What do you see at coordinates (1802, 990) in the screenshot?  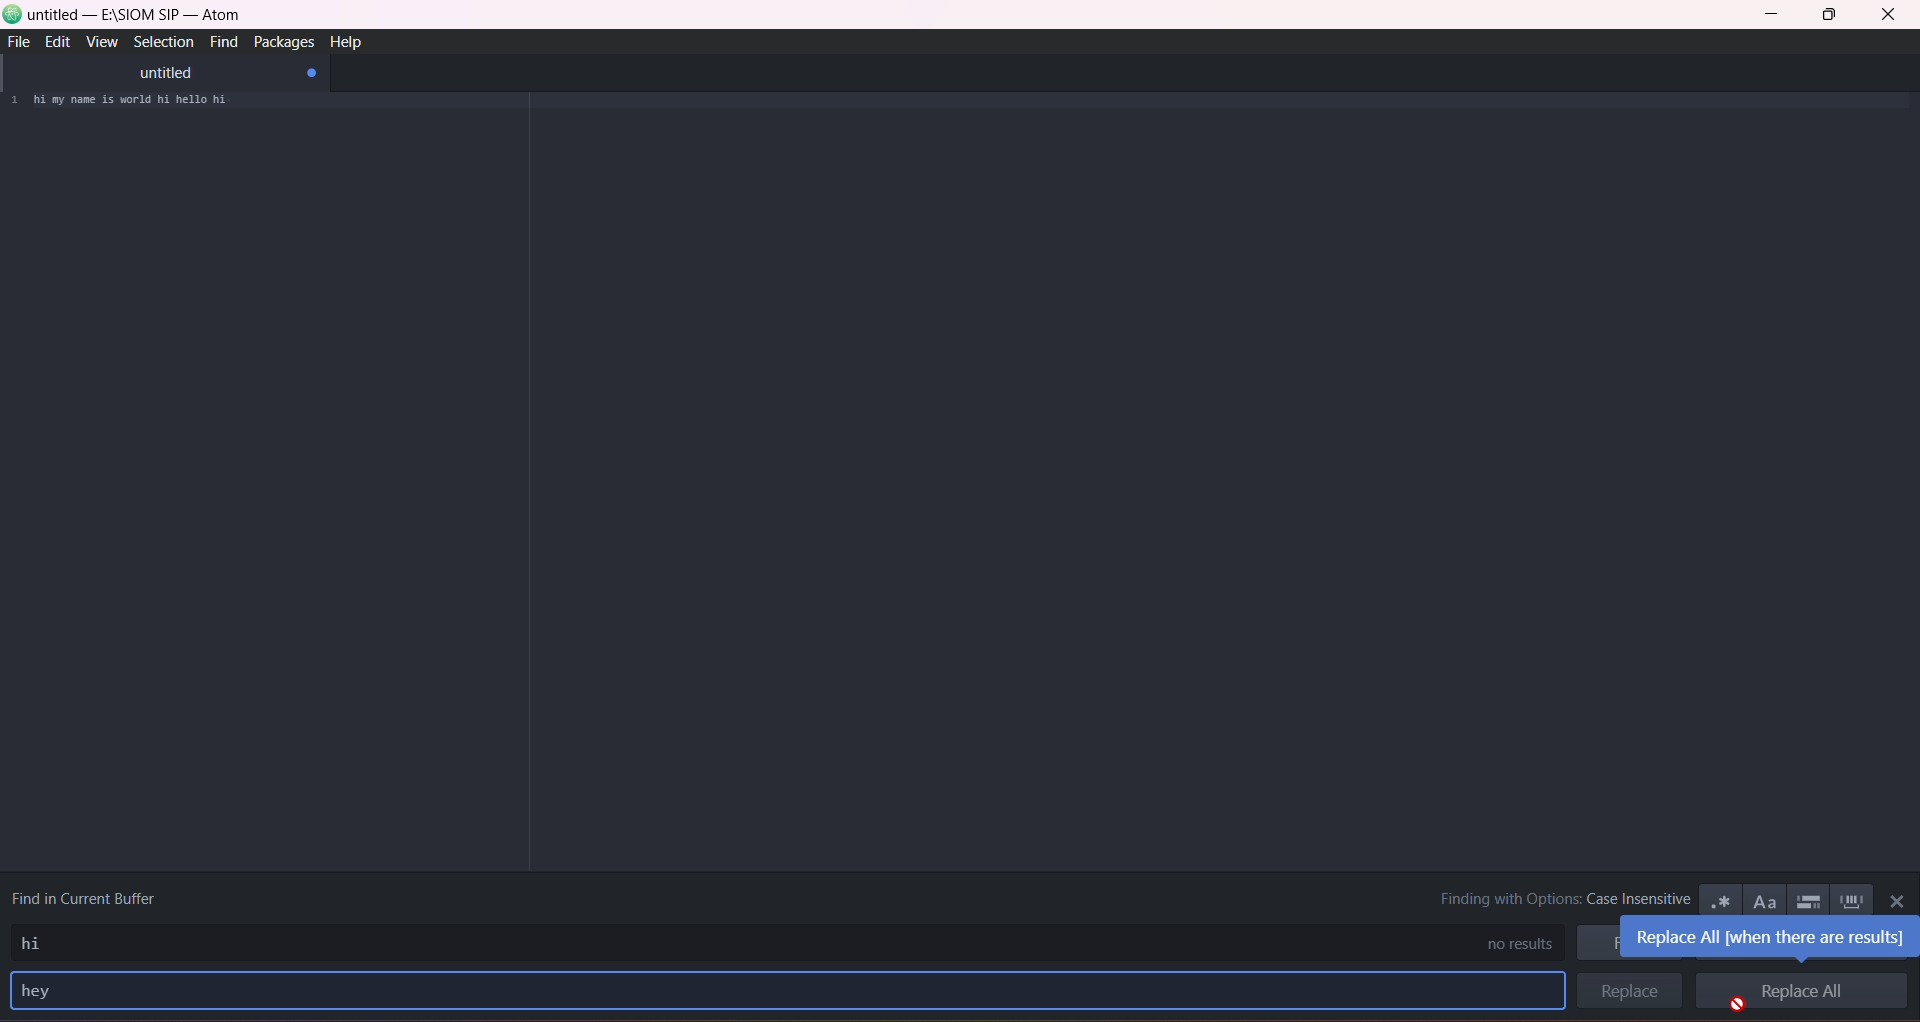 I see `replace all` at bounding box center [1802, 990].